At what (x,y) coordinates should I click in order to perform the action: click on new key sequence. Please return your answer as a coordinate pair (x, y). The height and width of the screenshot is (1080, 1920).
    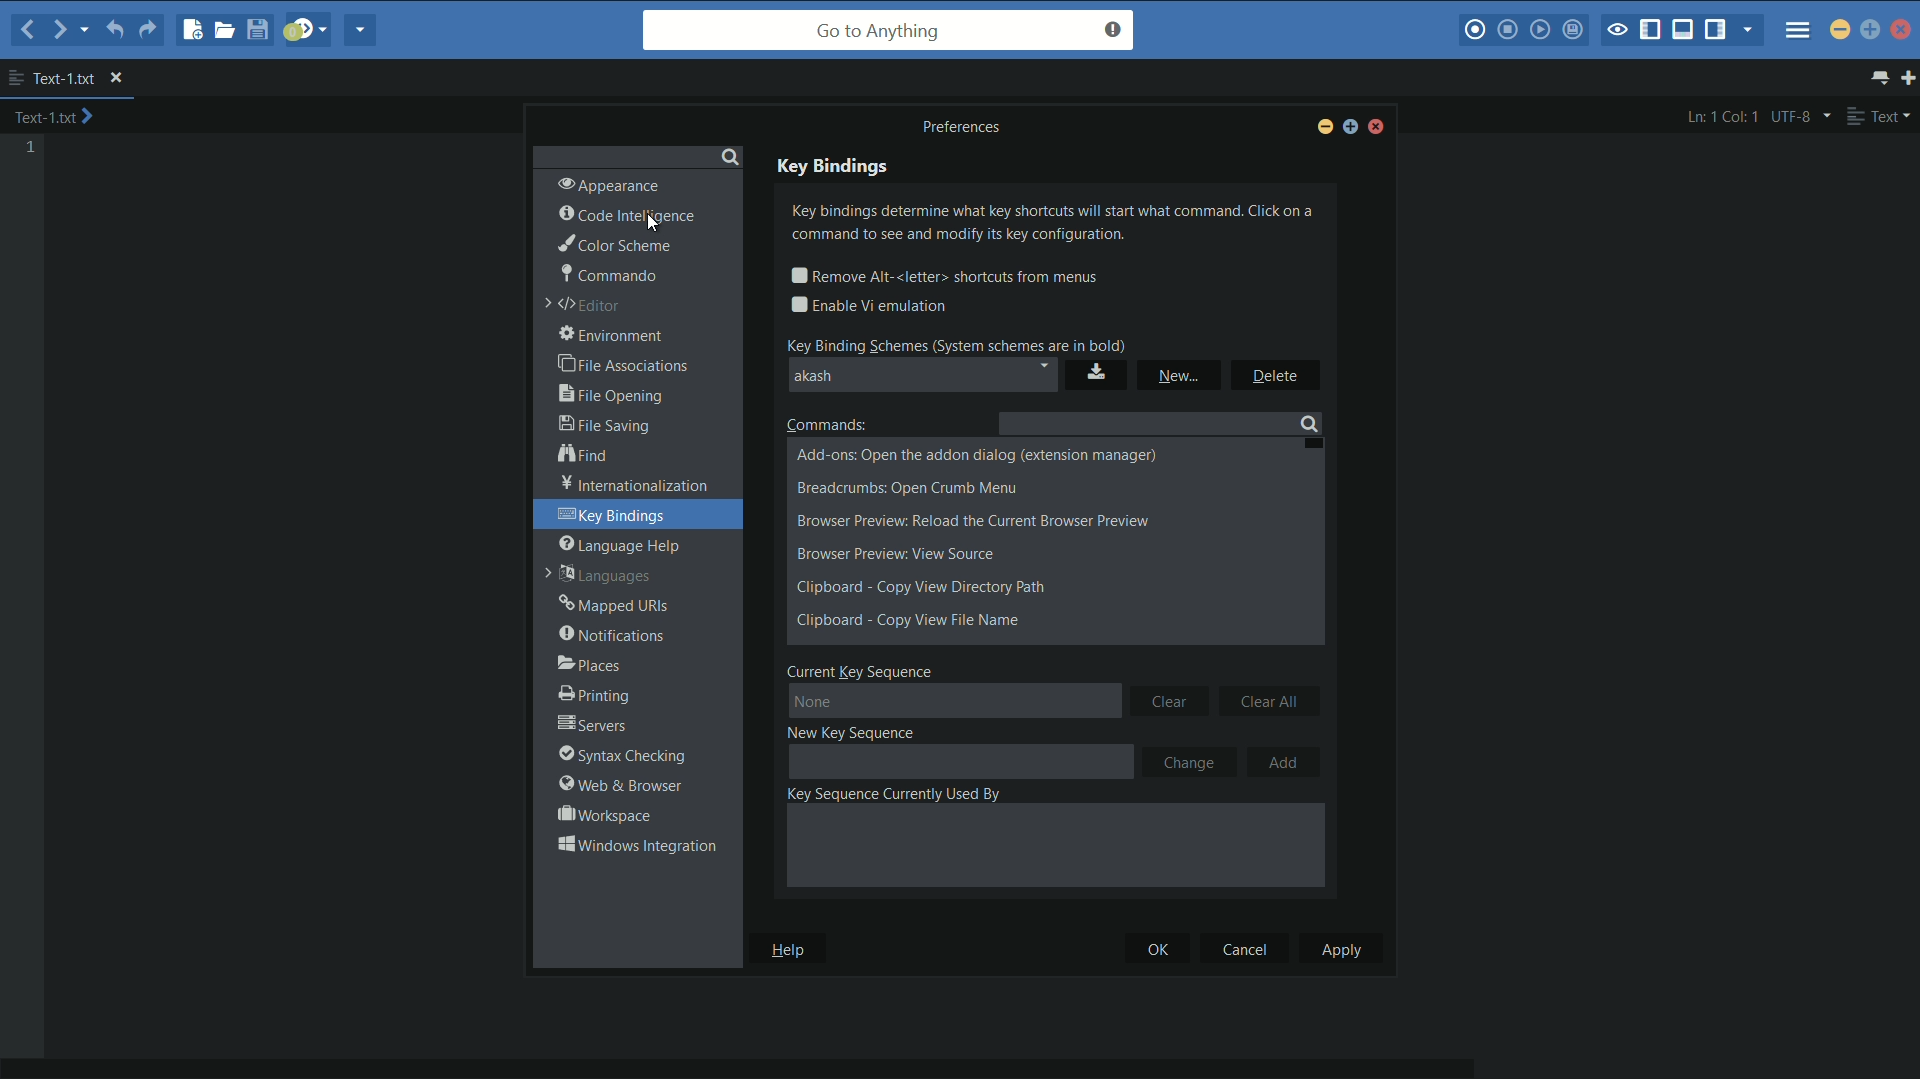
    Looking at the image, I should click on (855, 732).